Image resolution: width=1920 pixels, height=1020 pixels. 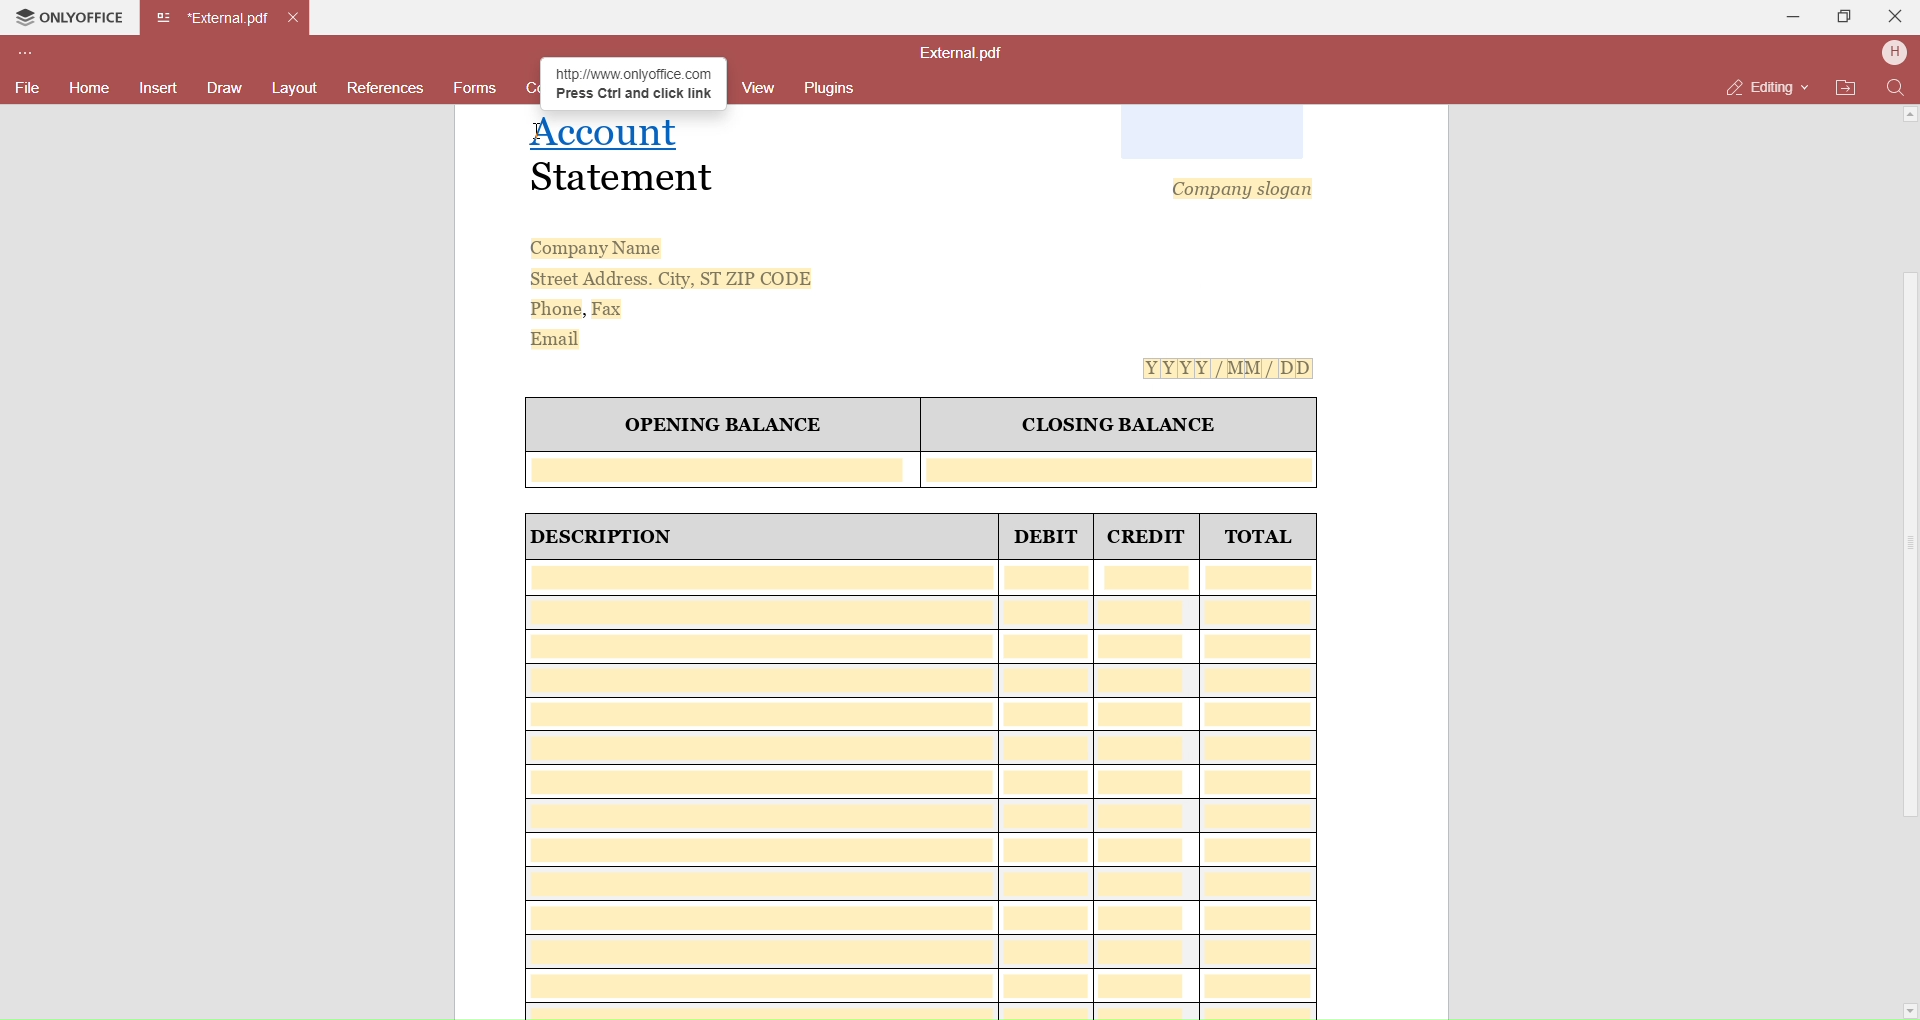 What do you see at coordinates (1896, 15) in the screenshot?
I see `Close` at bounding box center [1896, 15].